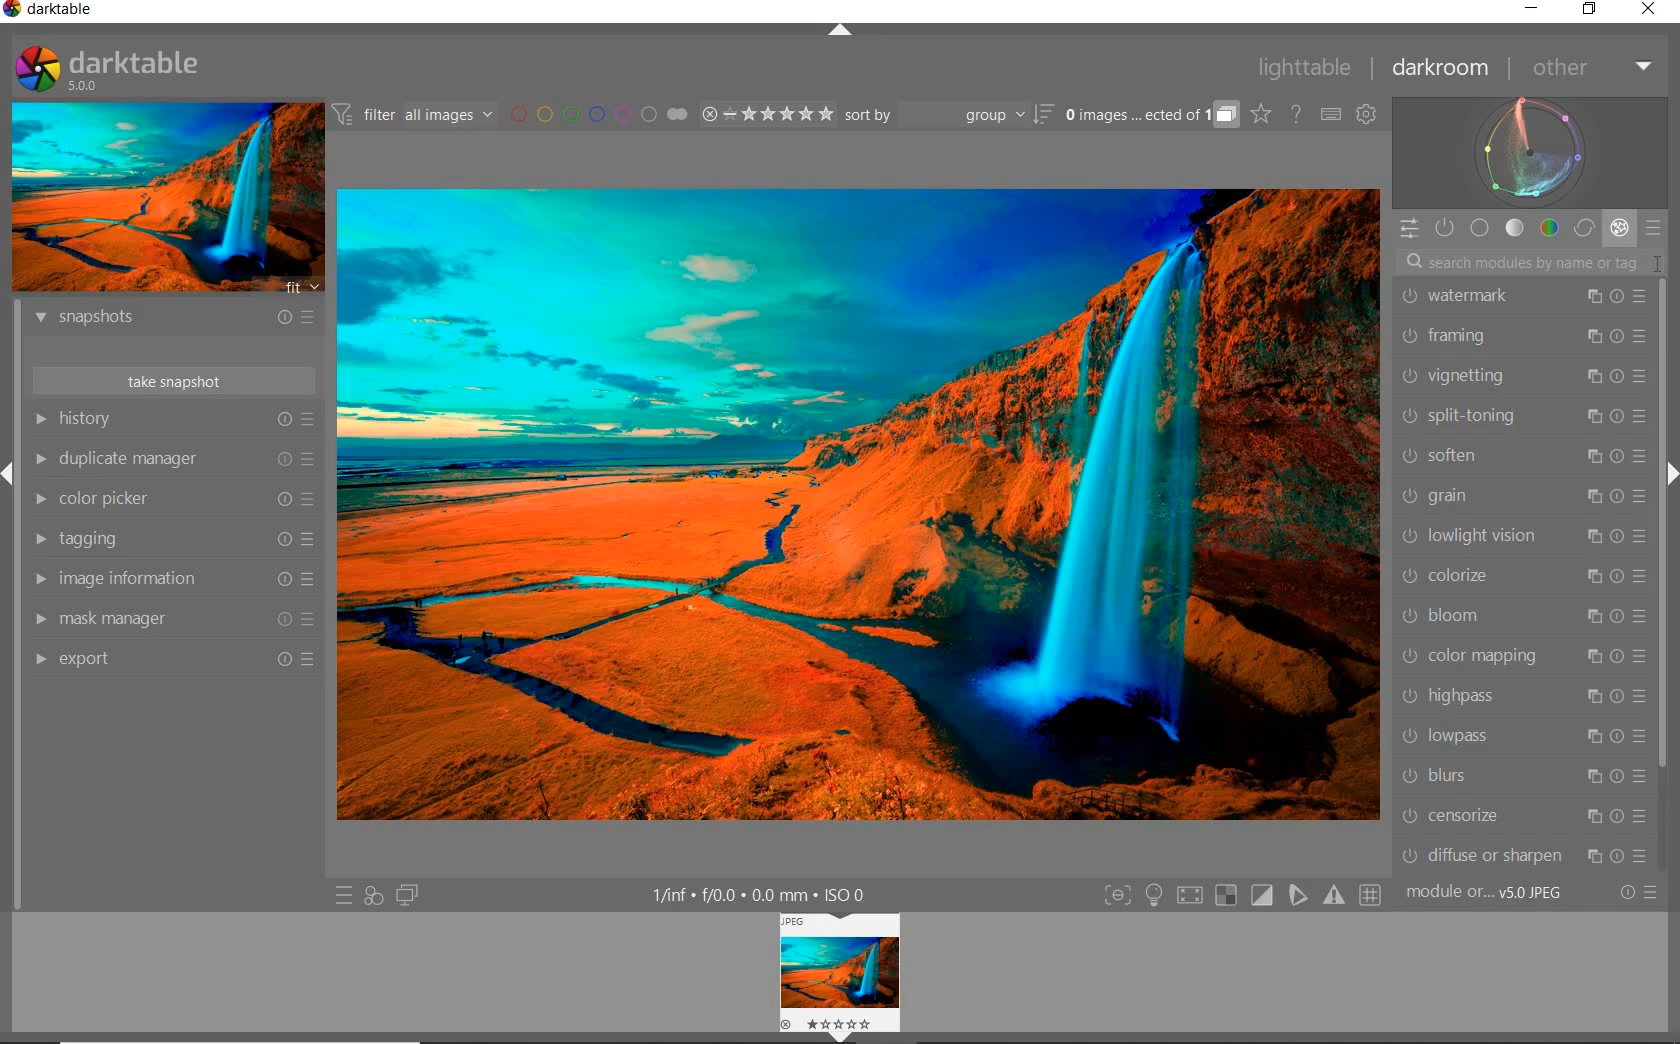 The width and height of the screenshot is (1680, 1044). What do you see at coordinates (172, 579) in the screenshot?
I see `image information` at bounding box center [172, 579].